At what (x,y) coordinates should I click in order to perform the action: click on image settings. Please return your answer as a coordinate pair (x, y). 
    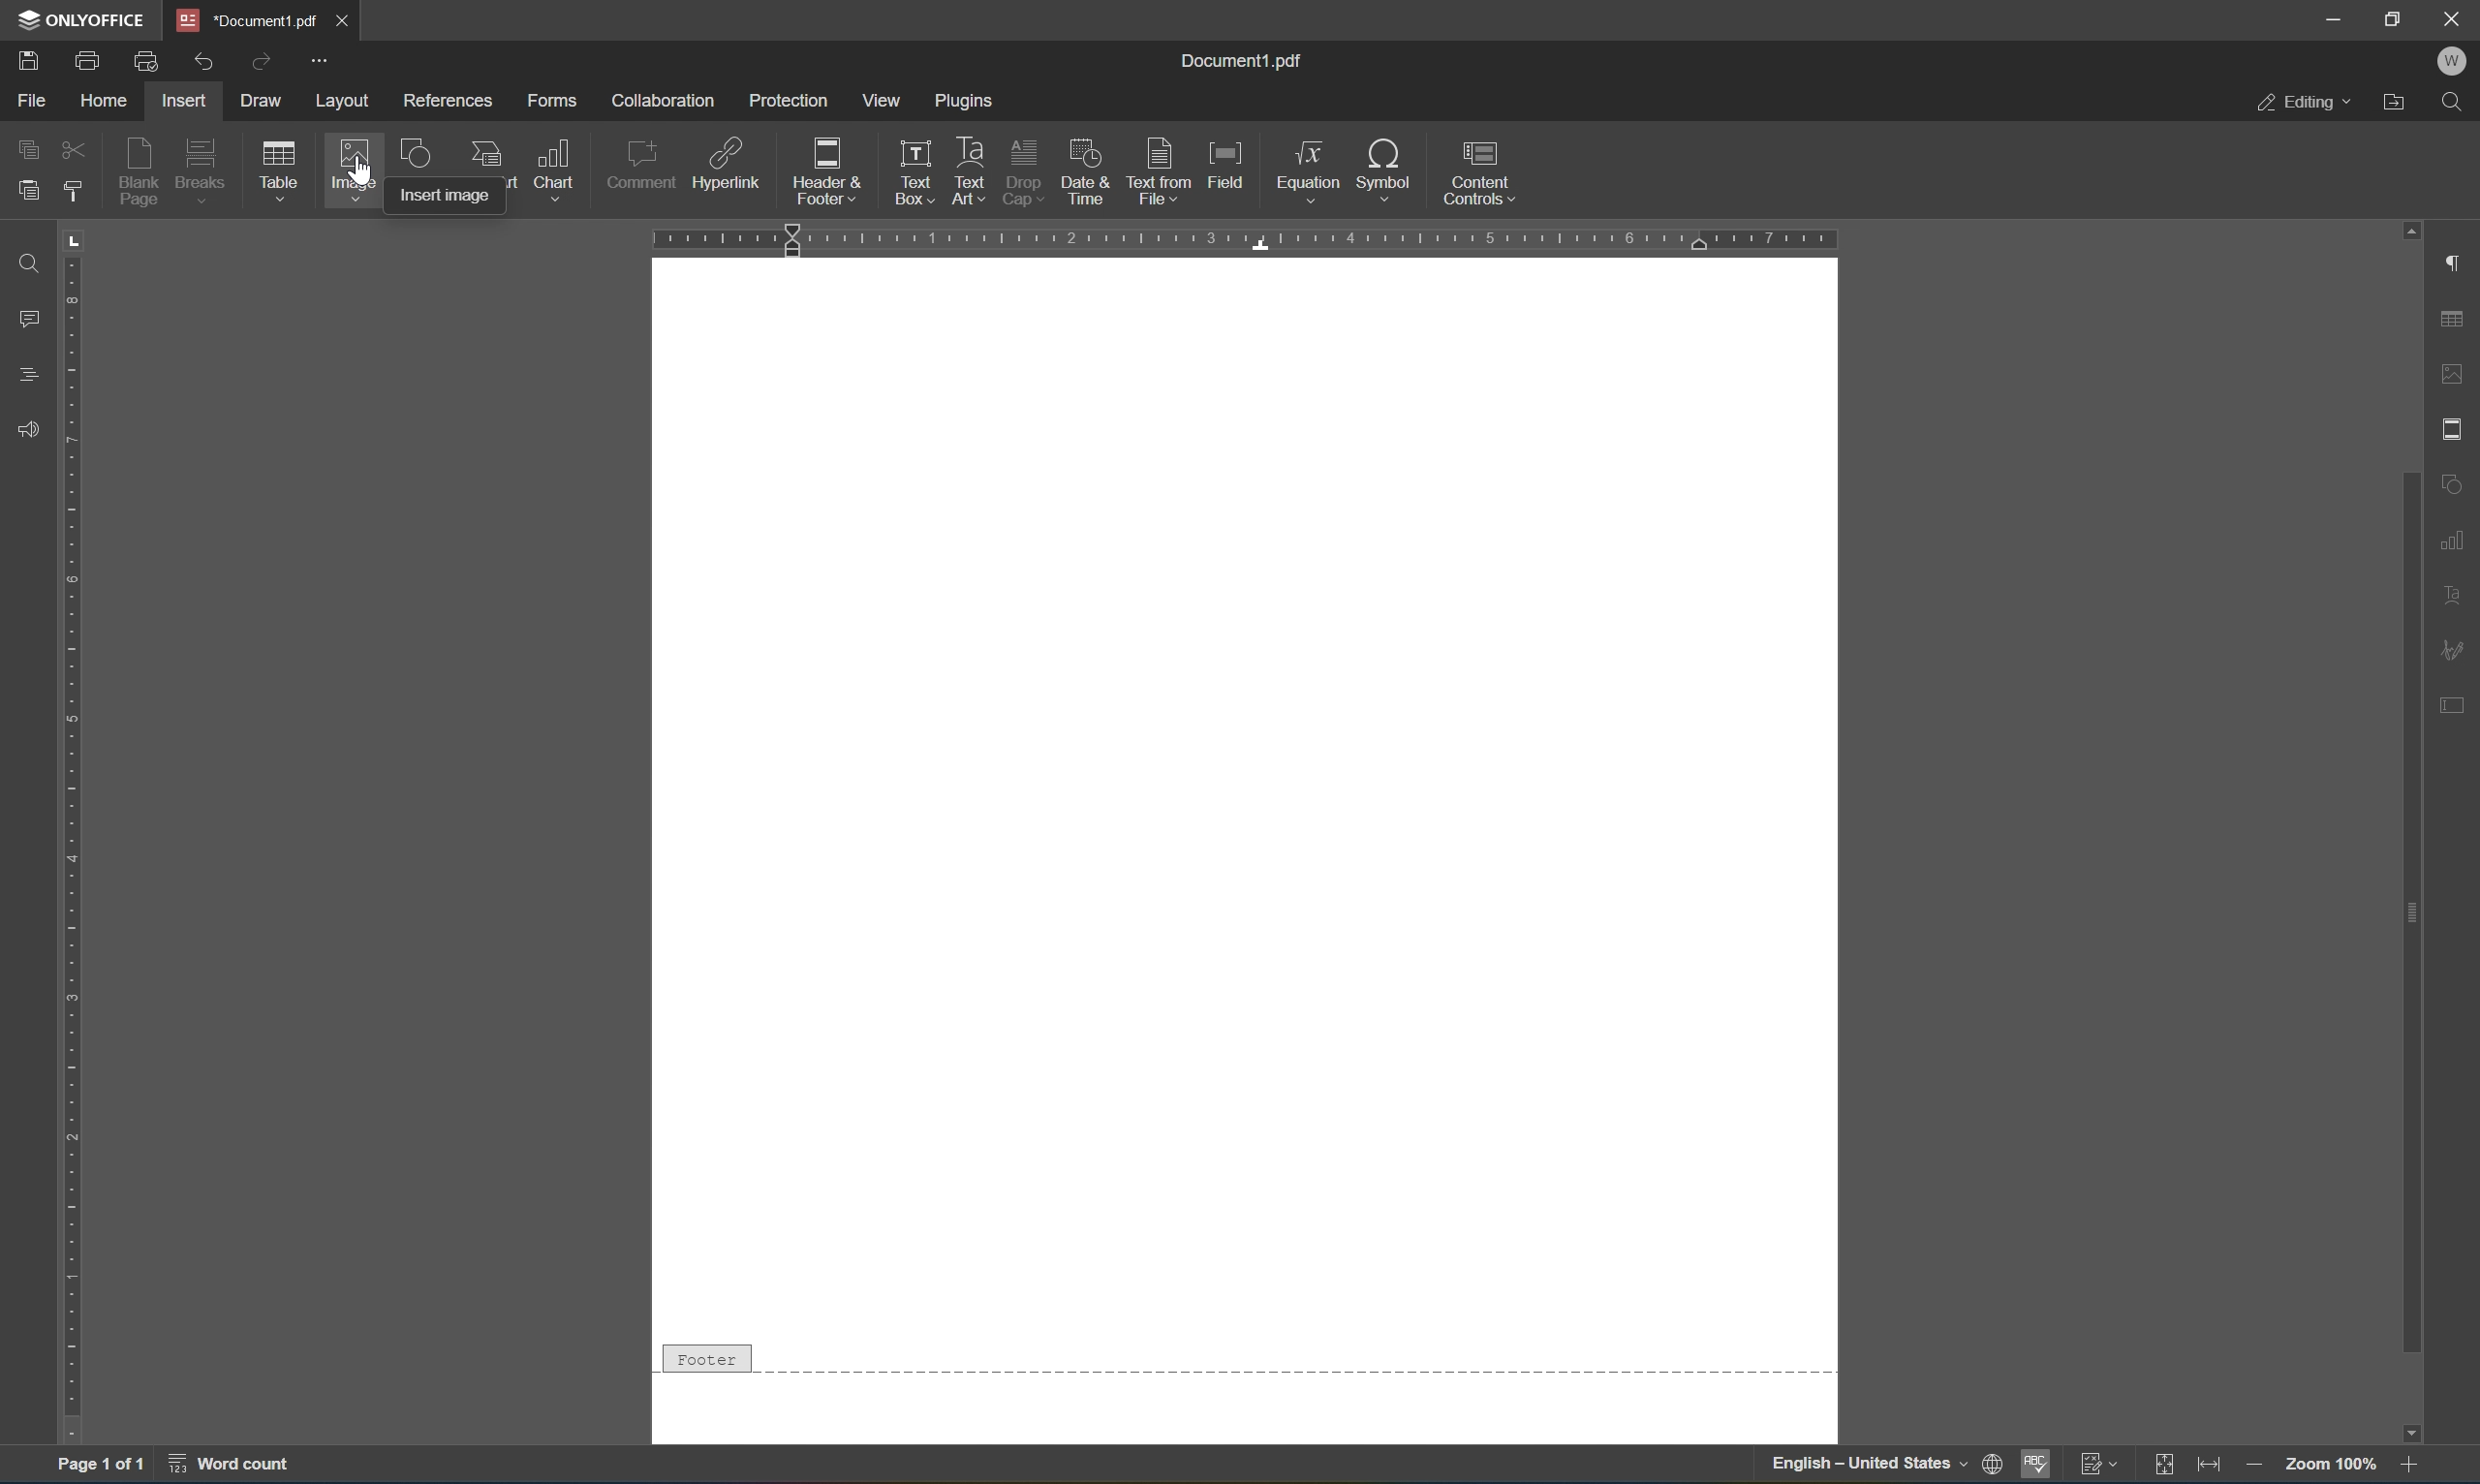
    Looking at the image, I should click on (2454, 369).